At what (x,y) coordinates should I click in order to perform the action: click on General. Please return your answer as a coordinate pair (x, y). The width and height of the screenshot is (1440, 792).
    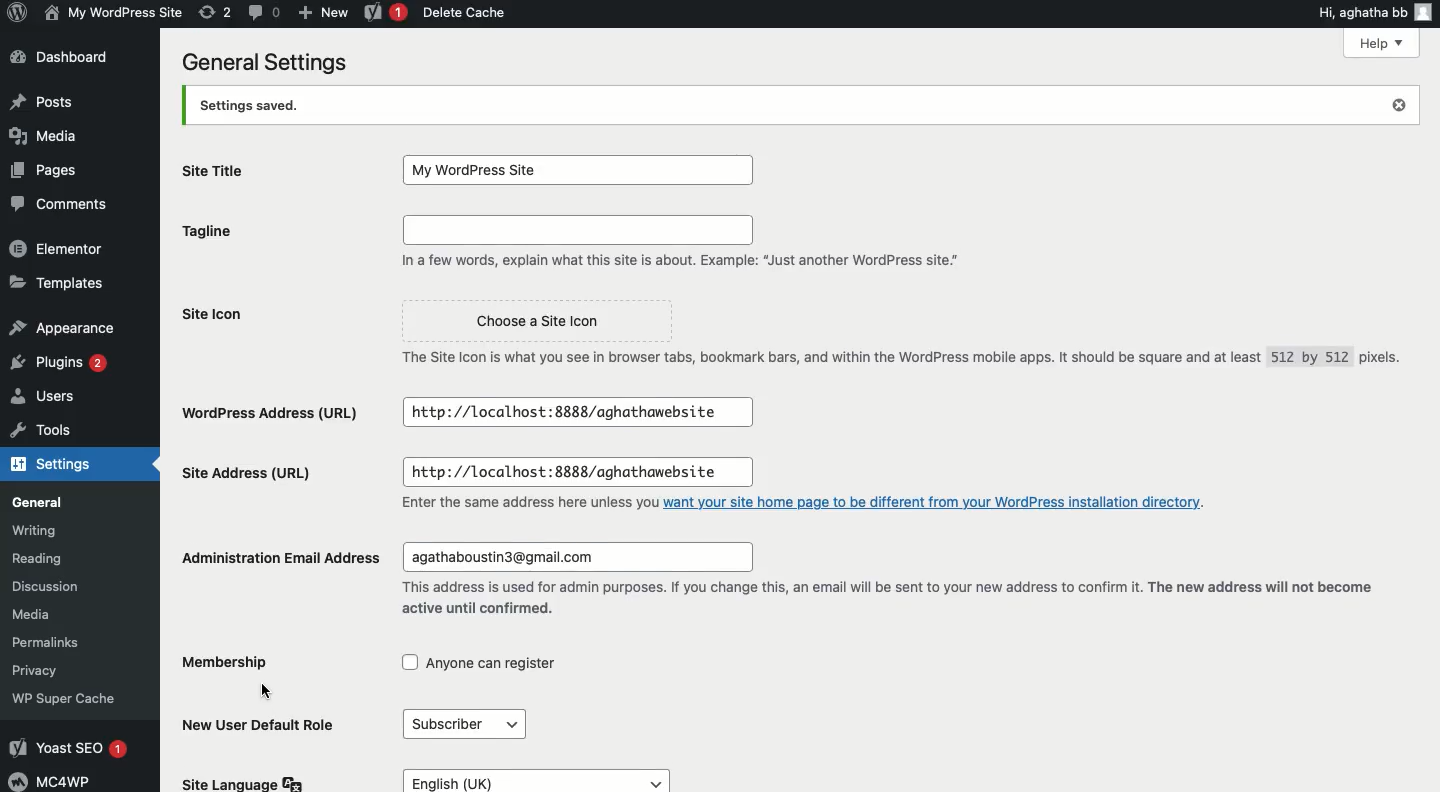
    Looking at the image, I should click on (40, 502).